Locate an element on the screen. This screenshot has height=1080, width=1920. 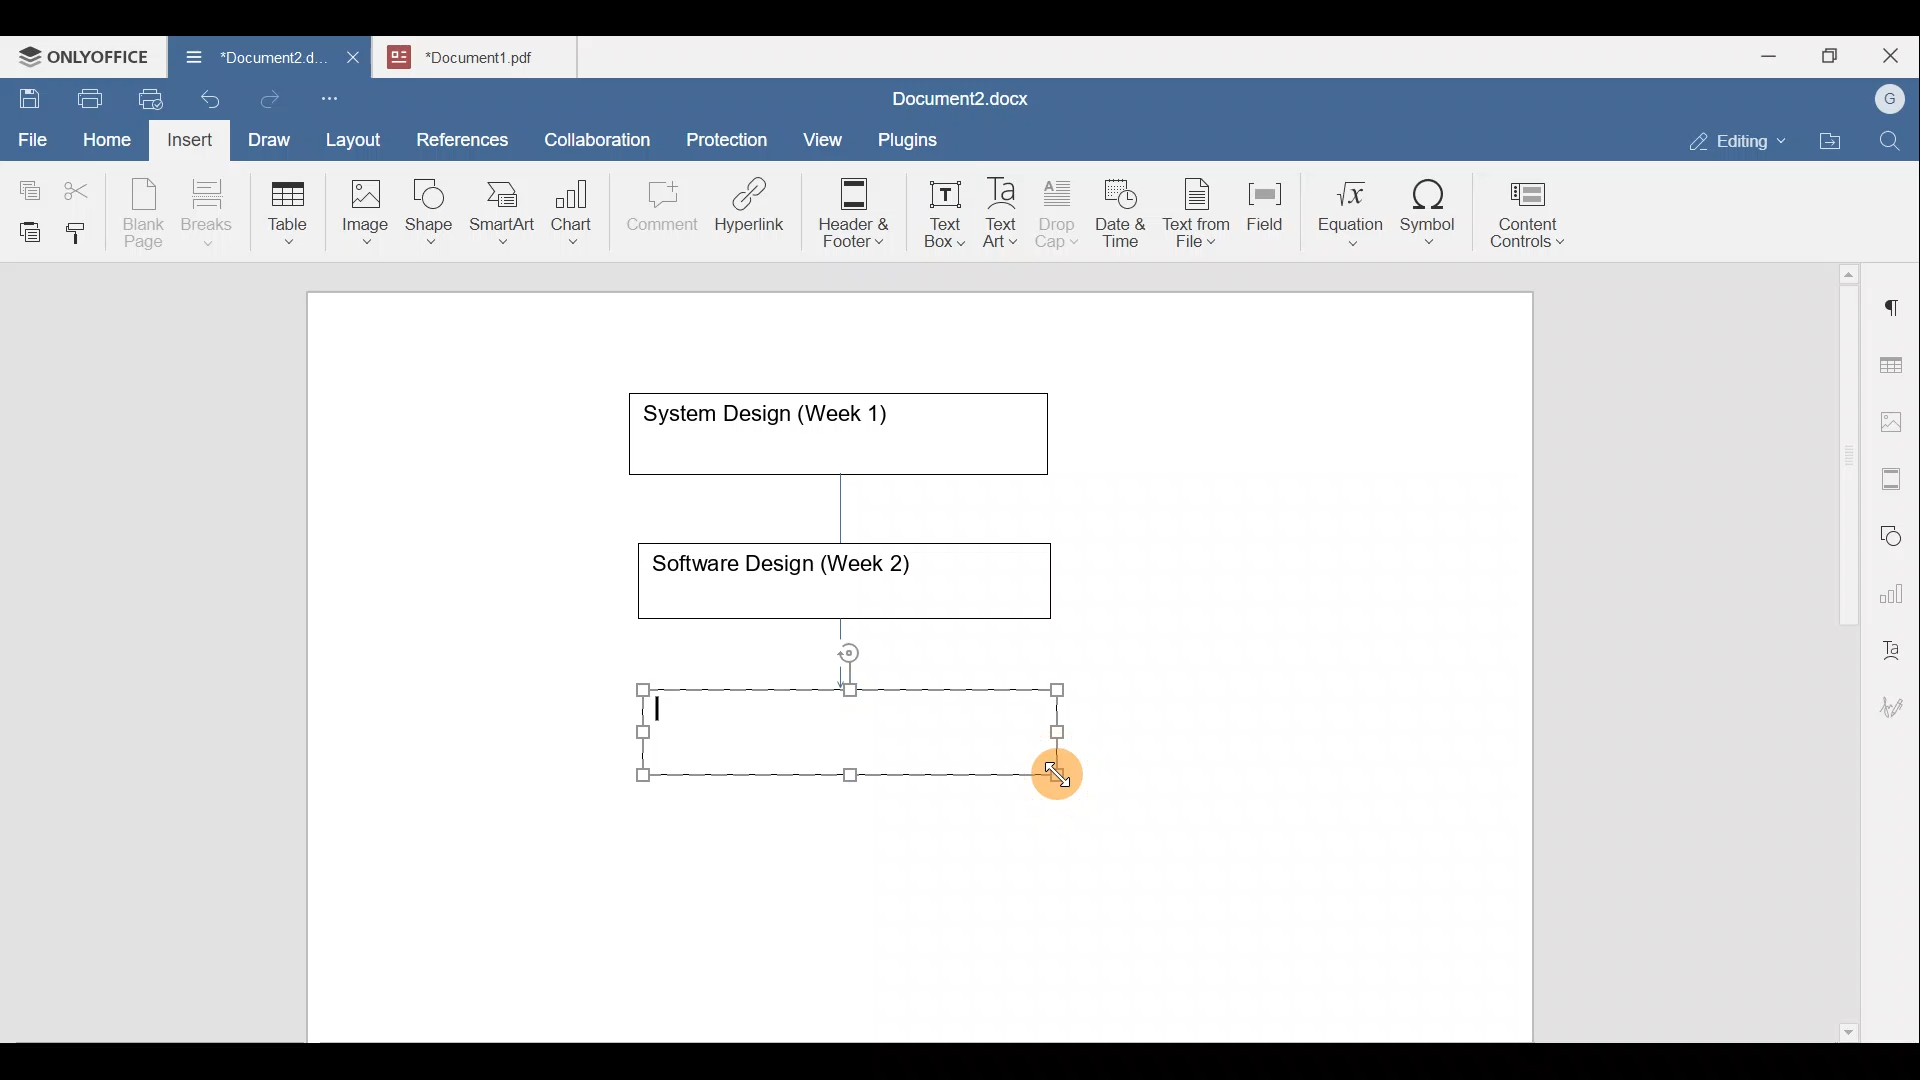
Insert is located at coordinates (184, 136).